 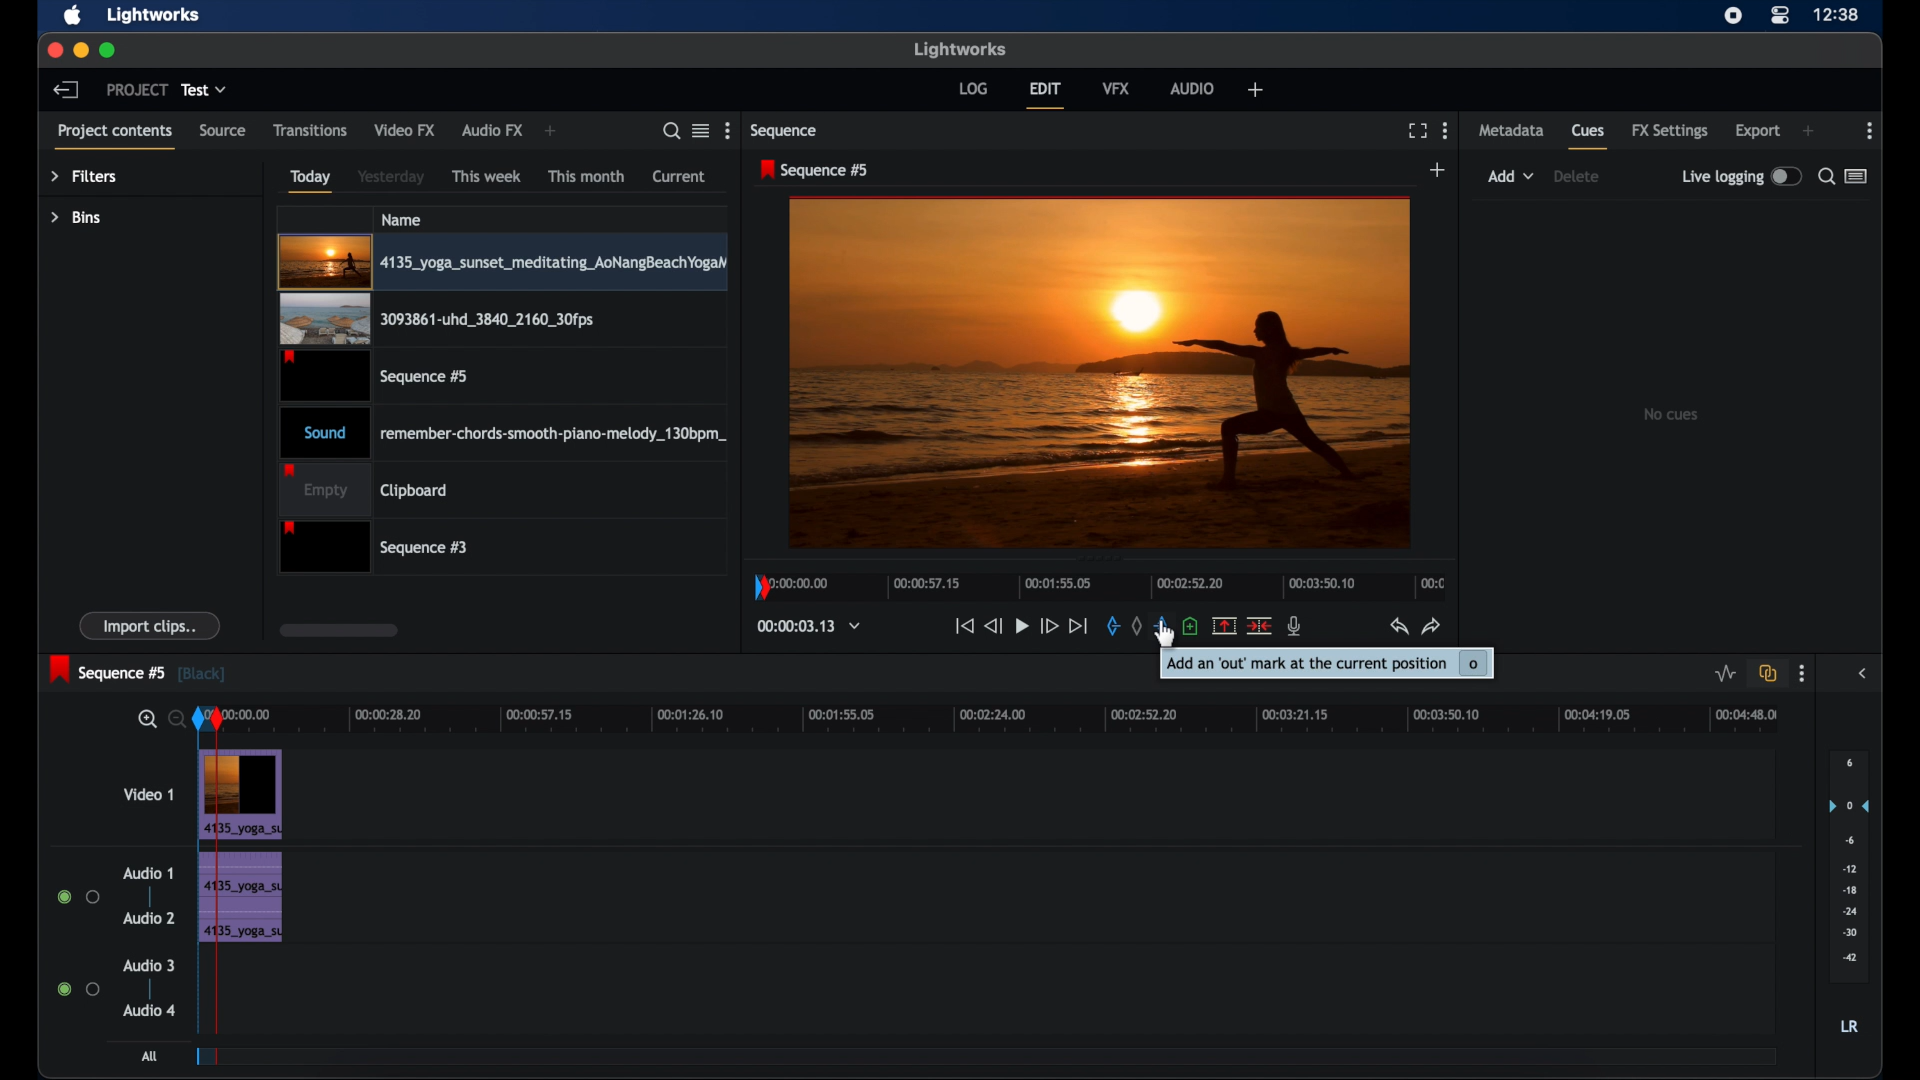 I want to click on minimize, so click(x=82, y=50).